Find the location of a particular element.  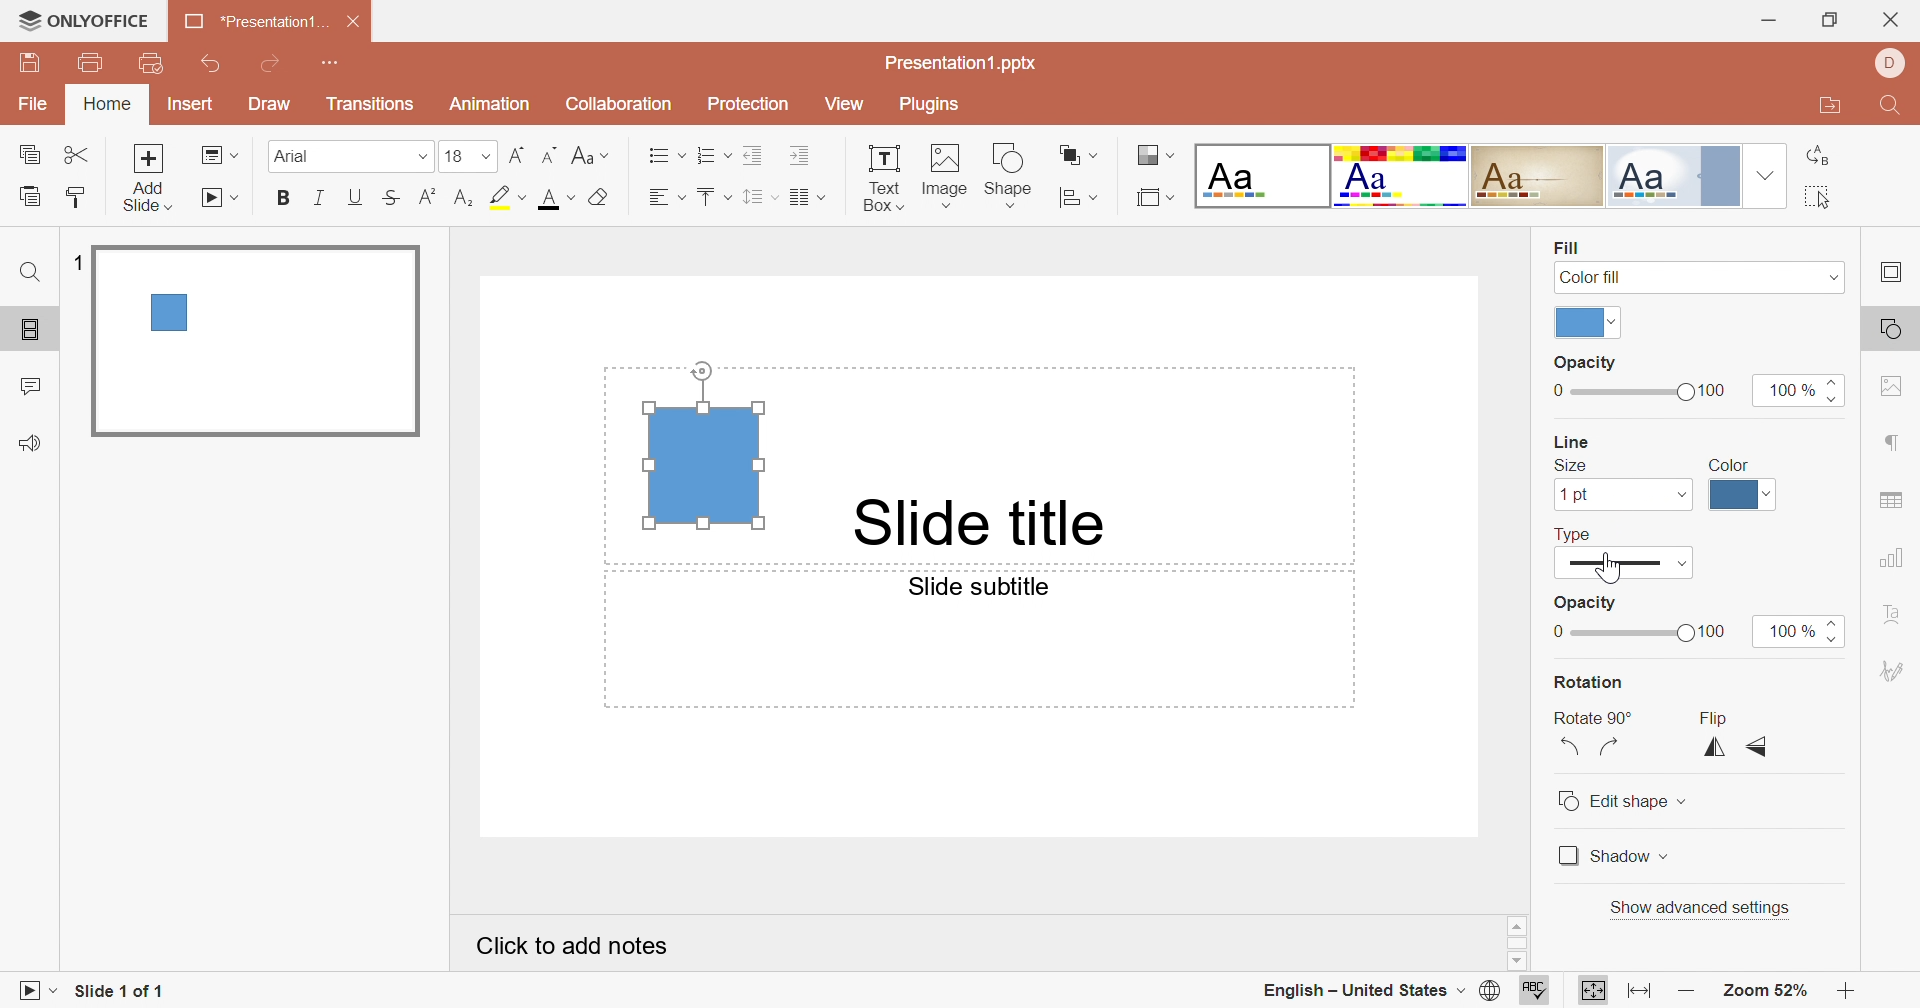

Drop down is located at coordinates (1686, 801).